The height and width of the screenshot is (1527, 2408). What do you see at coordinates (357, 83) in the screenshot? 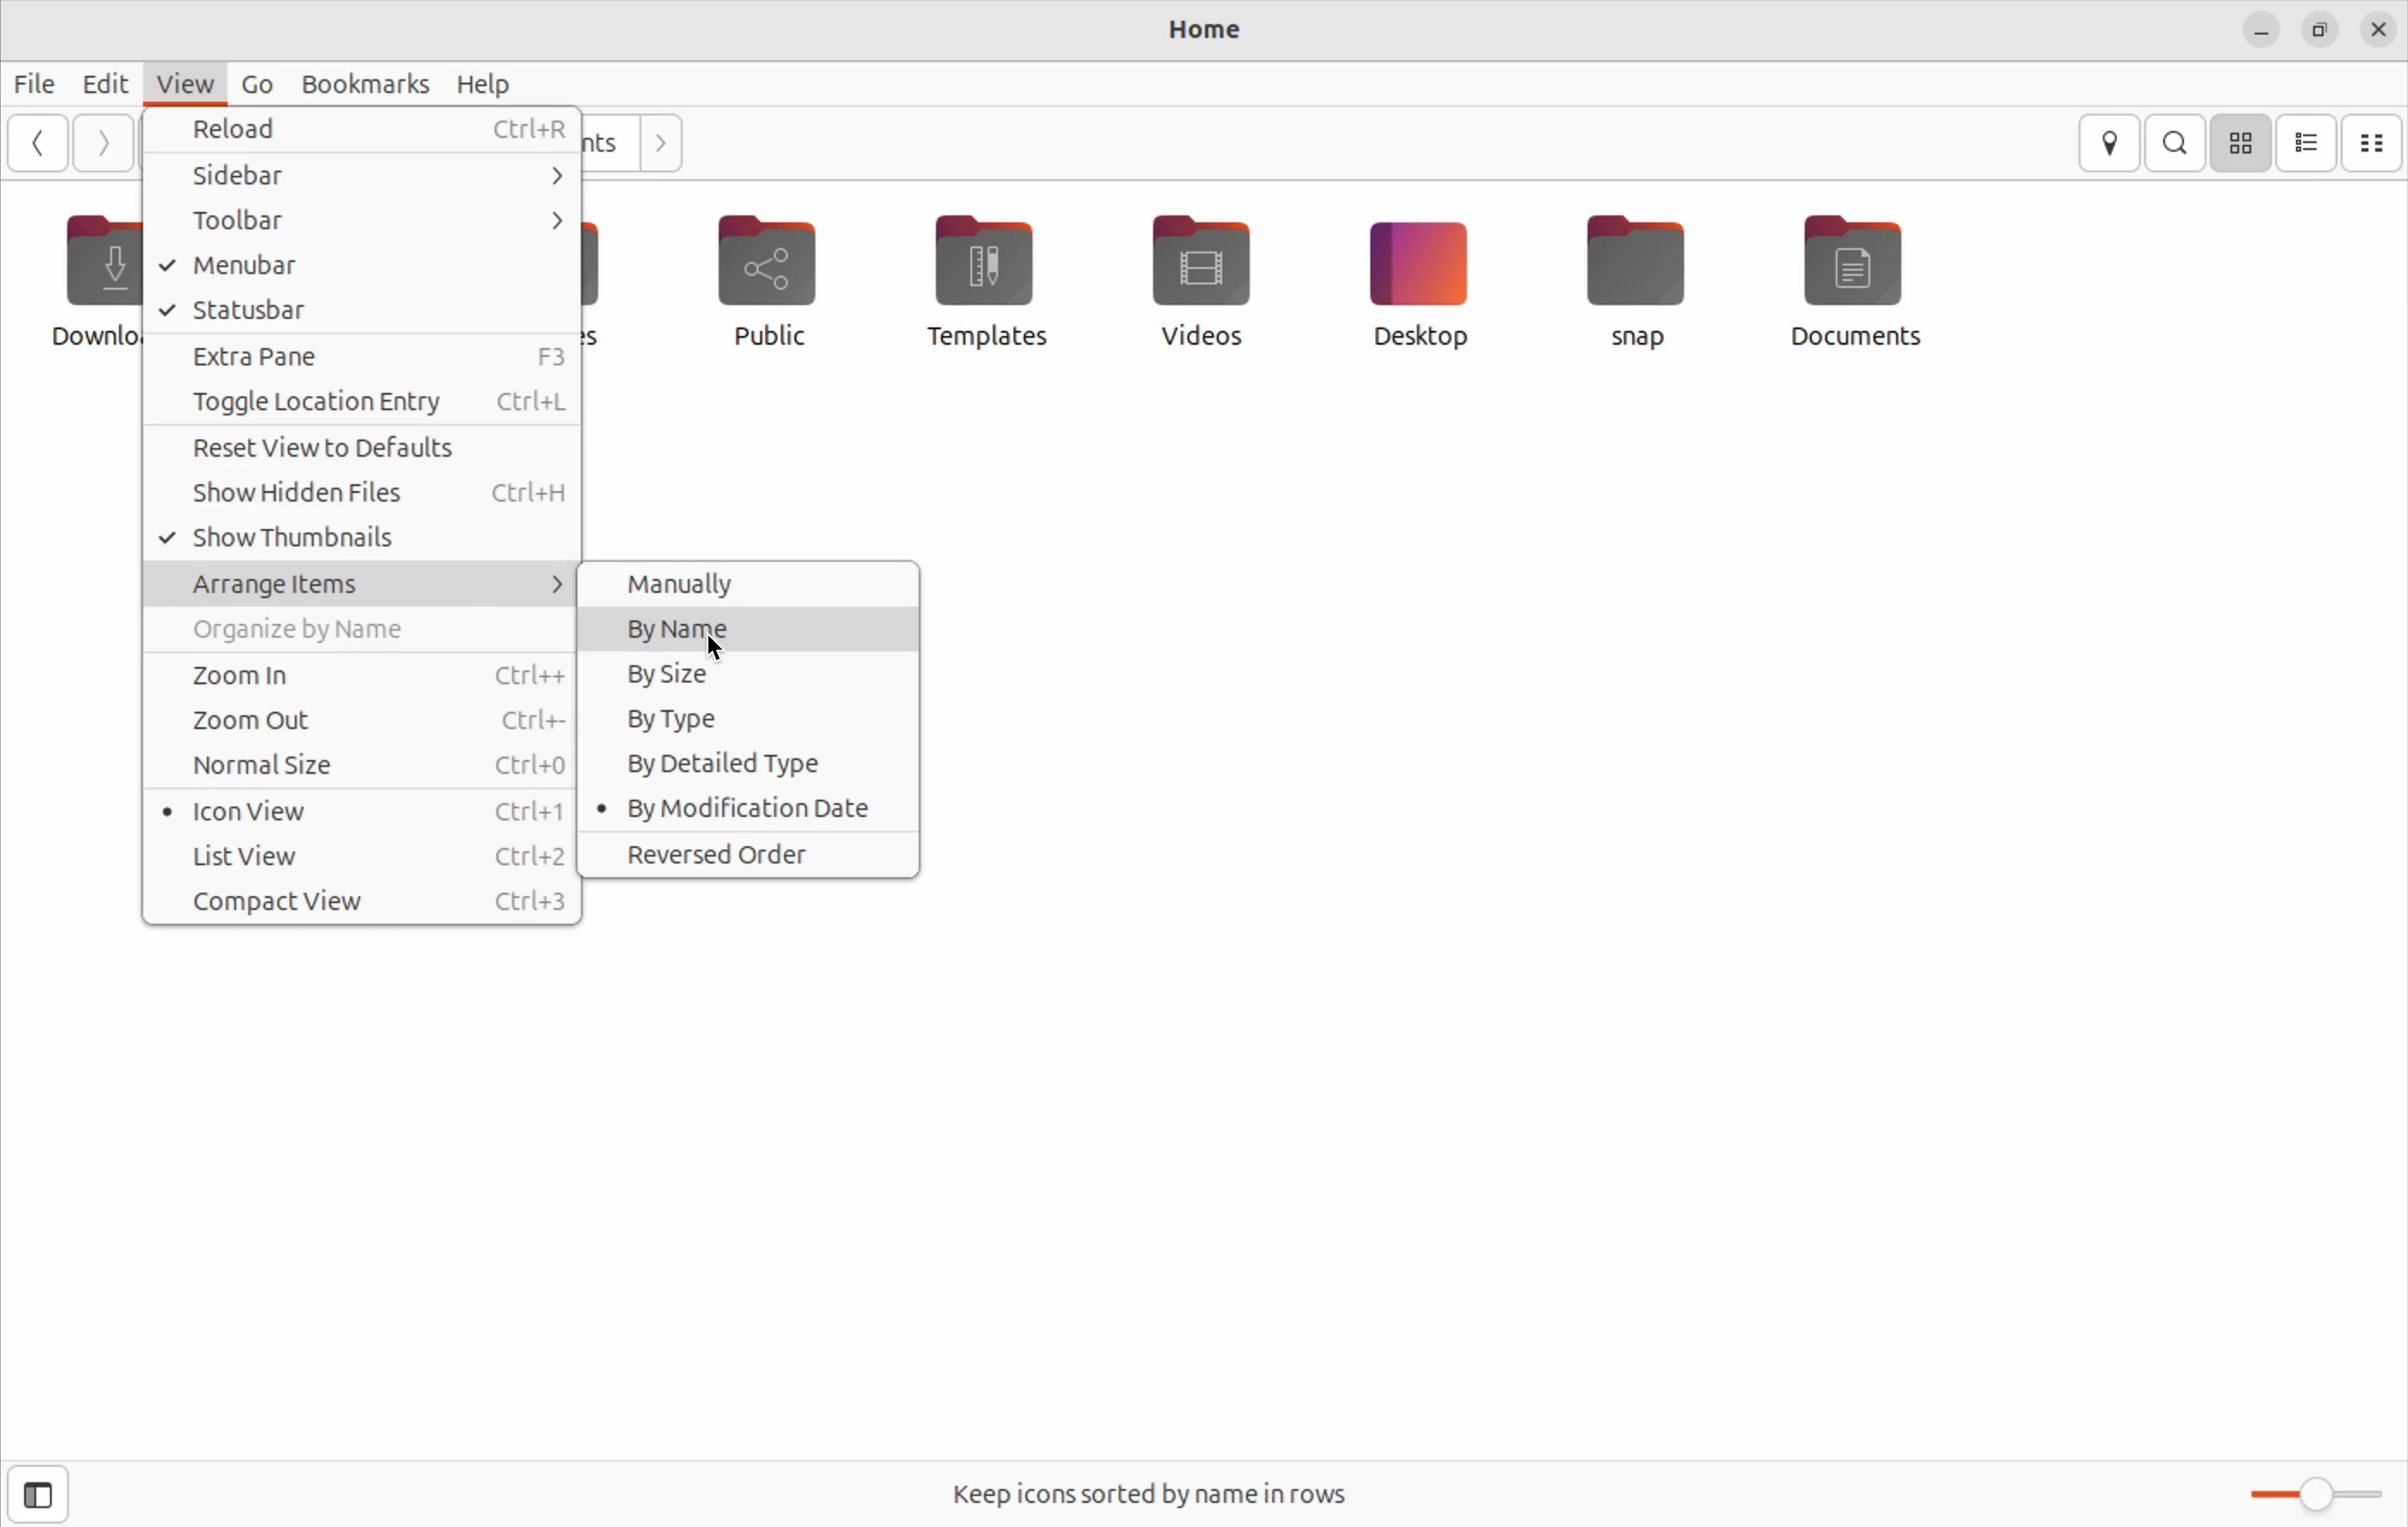
I see `Bookmarks` at bounding box center [357, 83].